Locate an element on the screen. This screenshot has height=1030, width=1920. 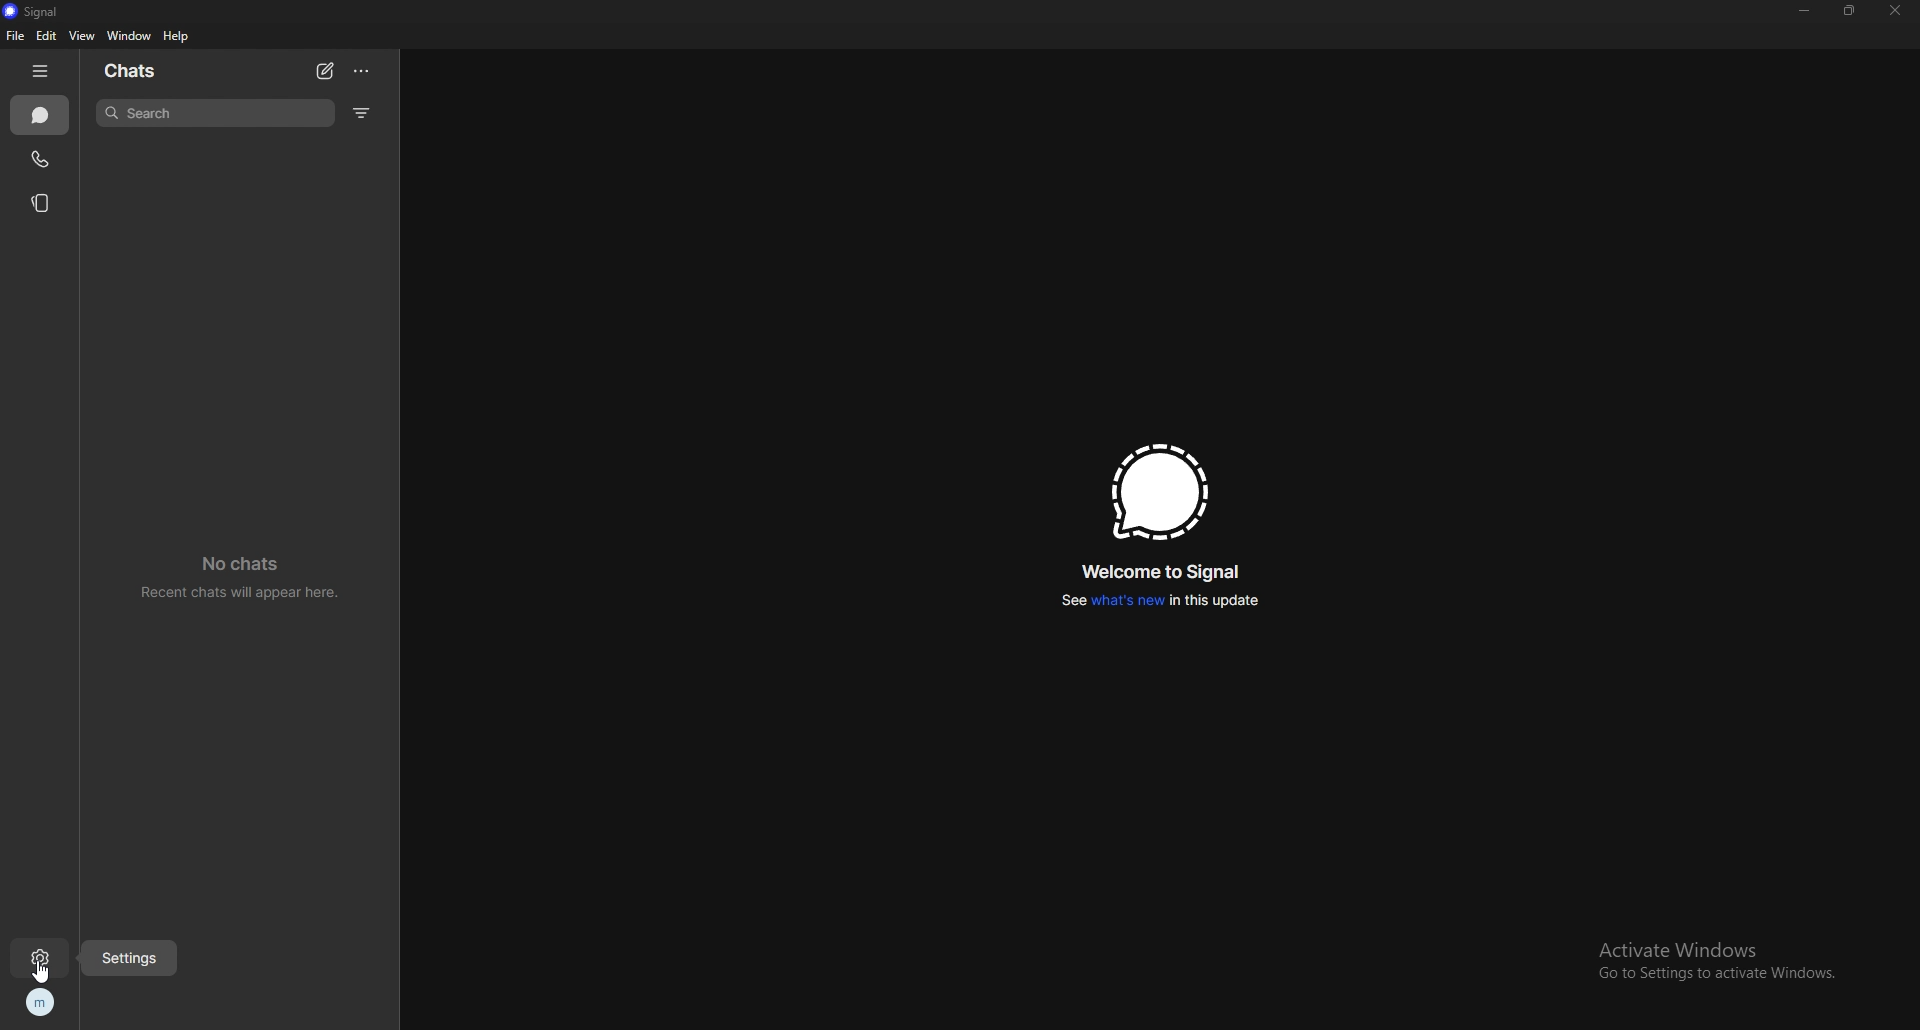
search is located at coordinates (215, 113).